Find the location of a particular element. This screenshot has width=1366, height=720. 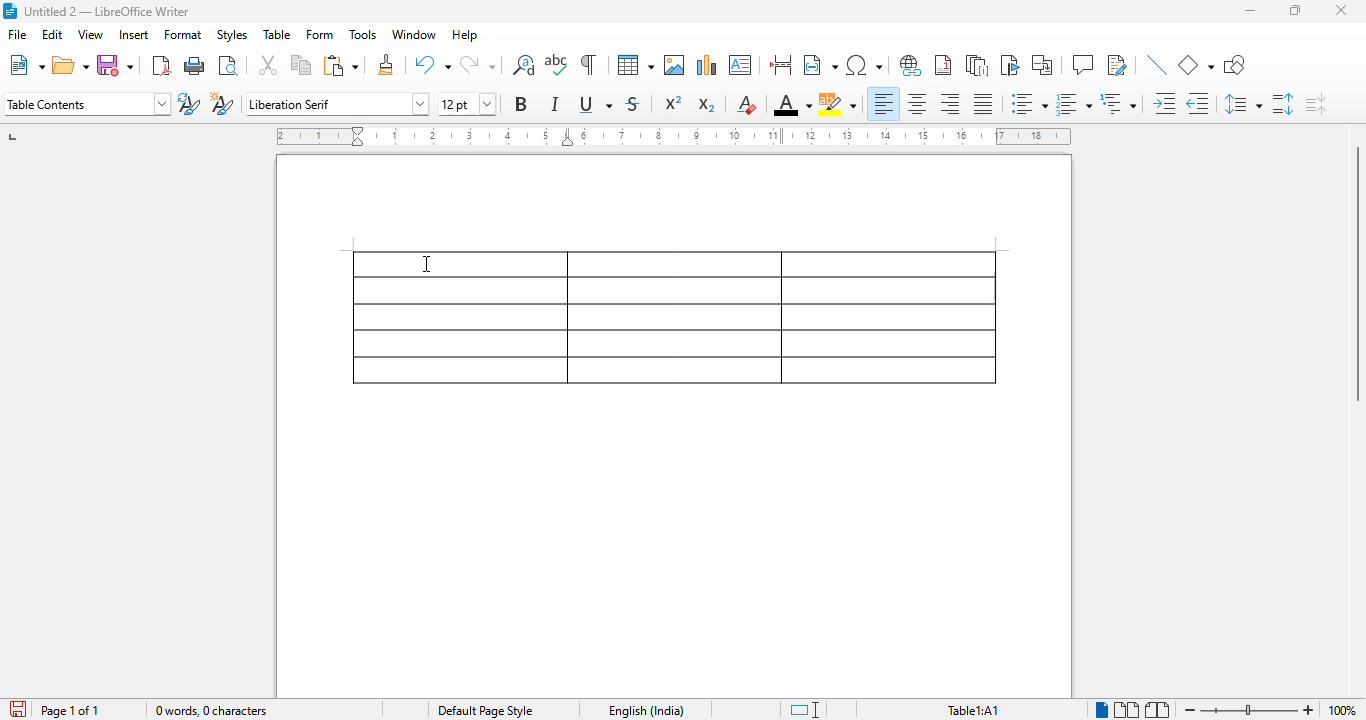

maximize is located at coordinates (1295, 10).